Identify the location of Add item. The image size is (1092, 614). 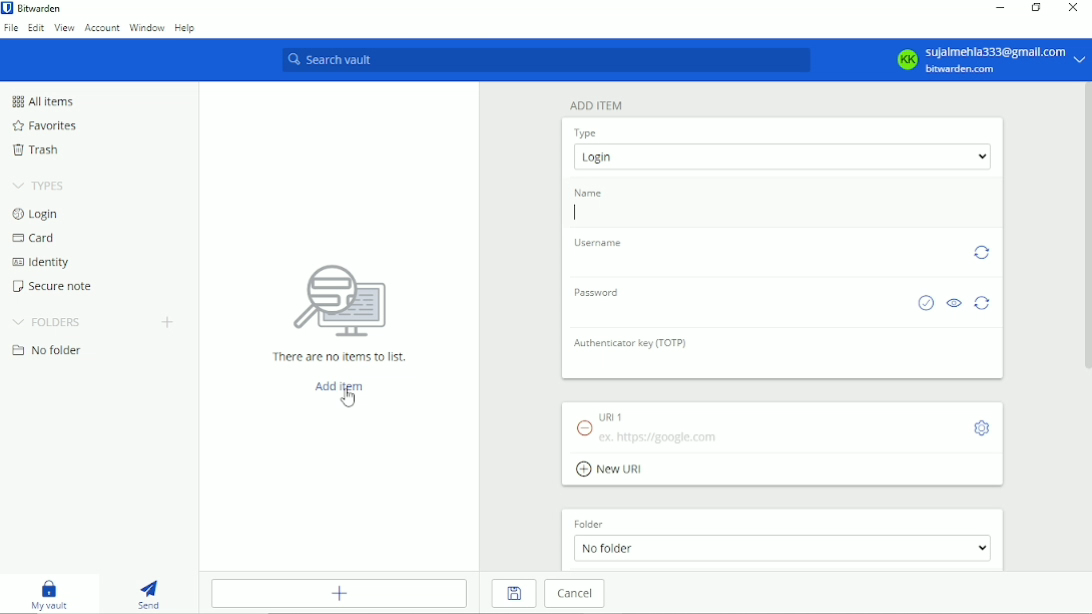
(596, 105).